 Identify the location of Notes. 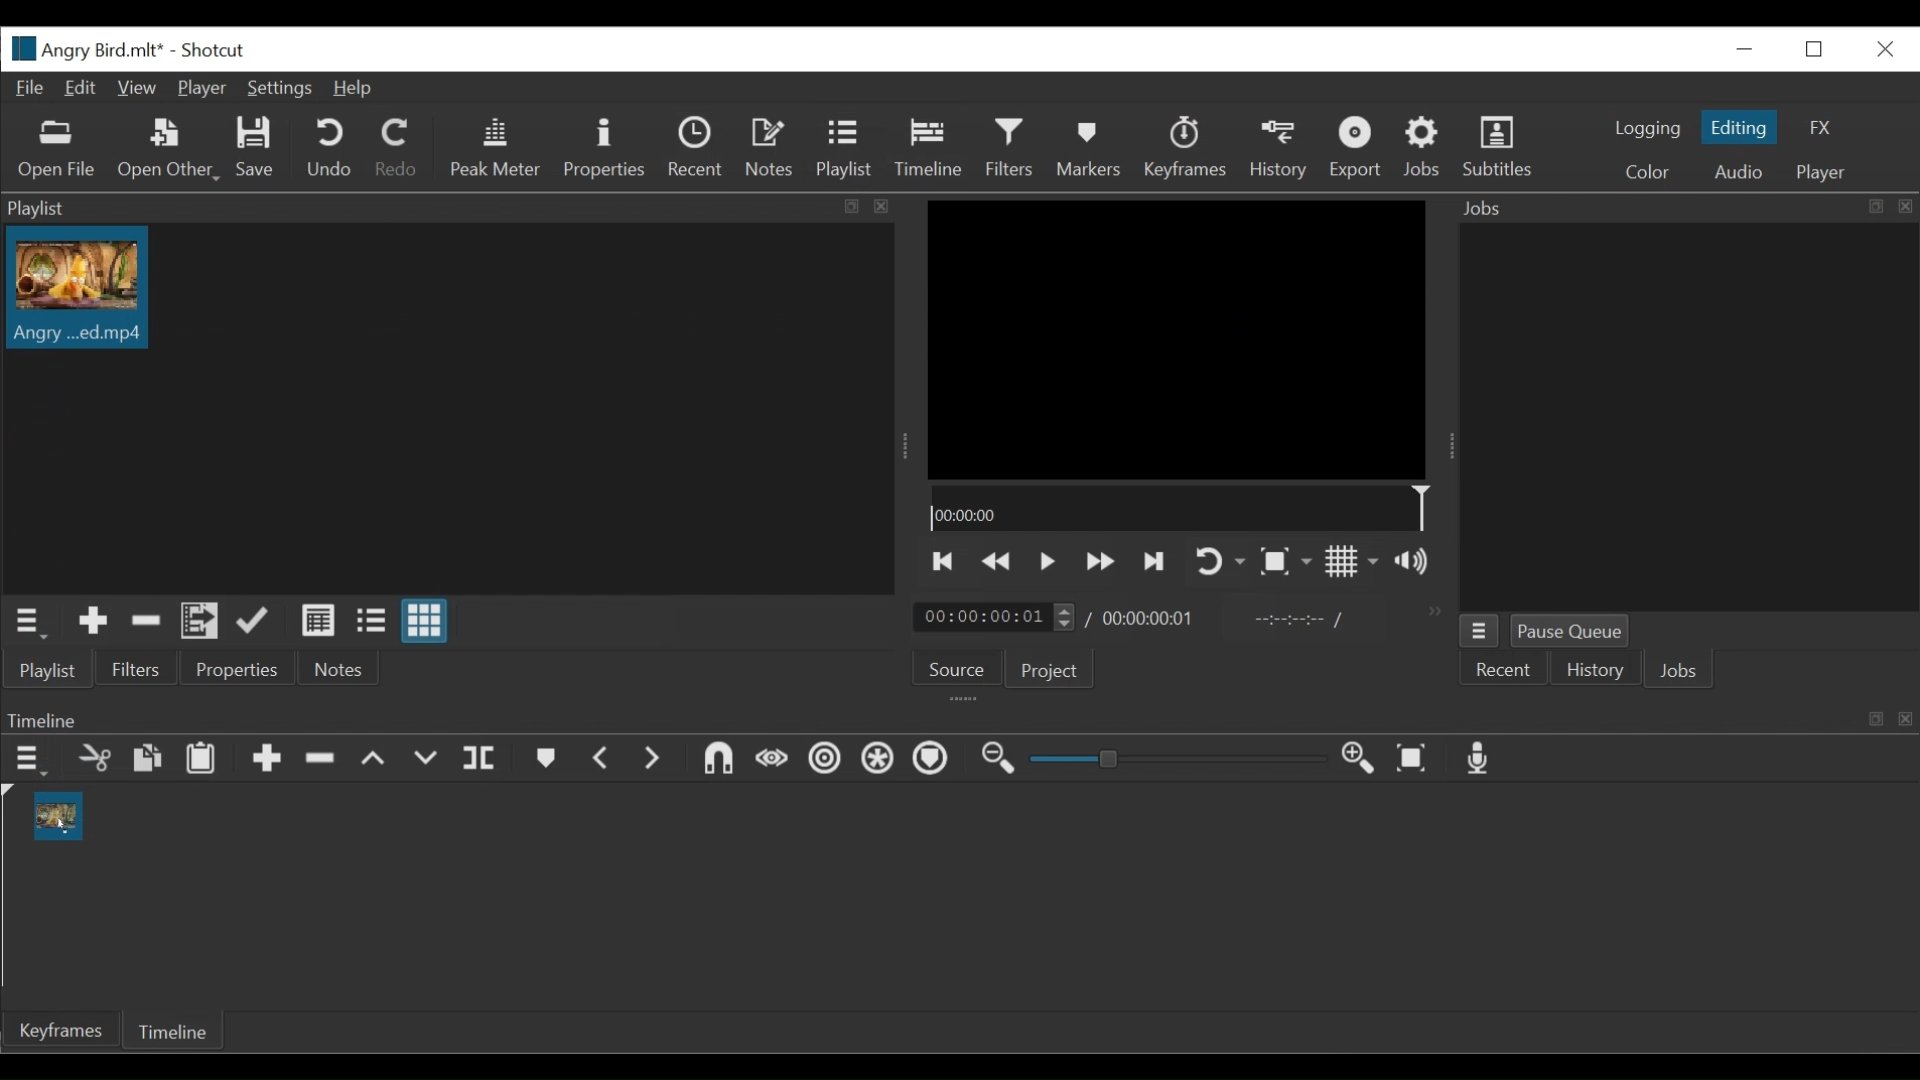
(343, 669).